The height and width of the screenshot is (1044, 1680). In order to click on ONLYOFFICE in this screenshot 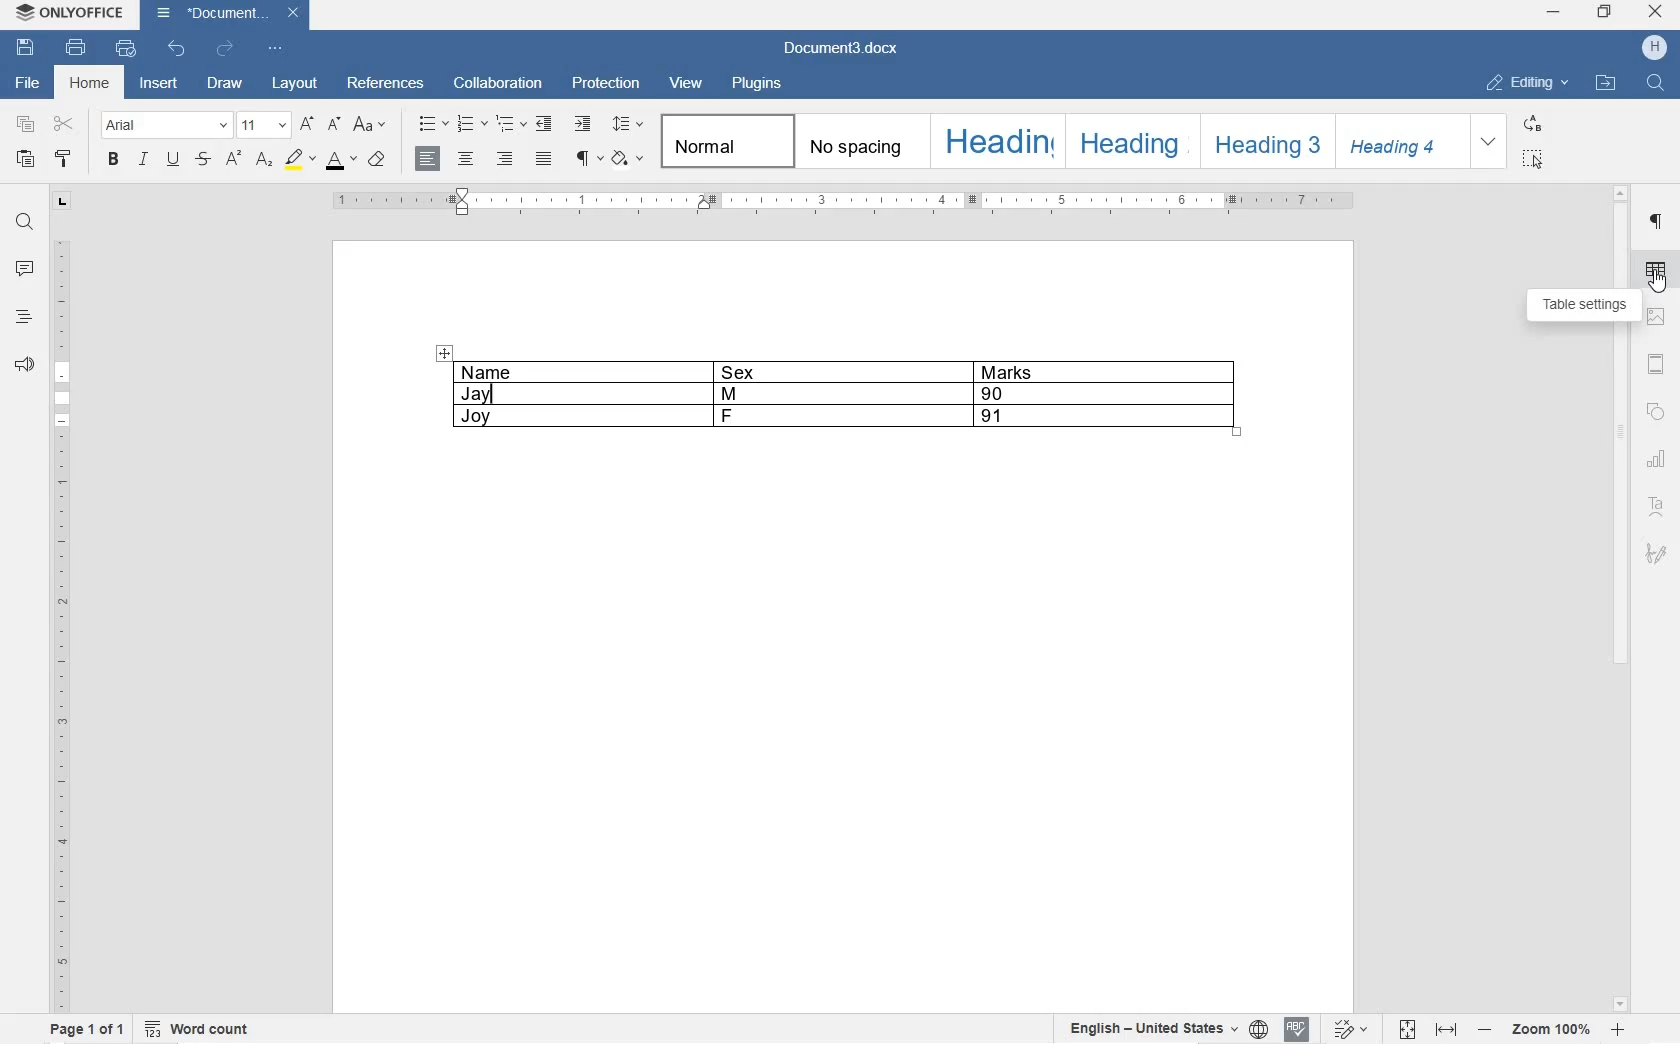, I will do `click(86, 14)`.